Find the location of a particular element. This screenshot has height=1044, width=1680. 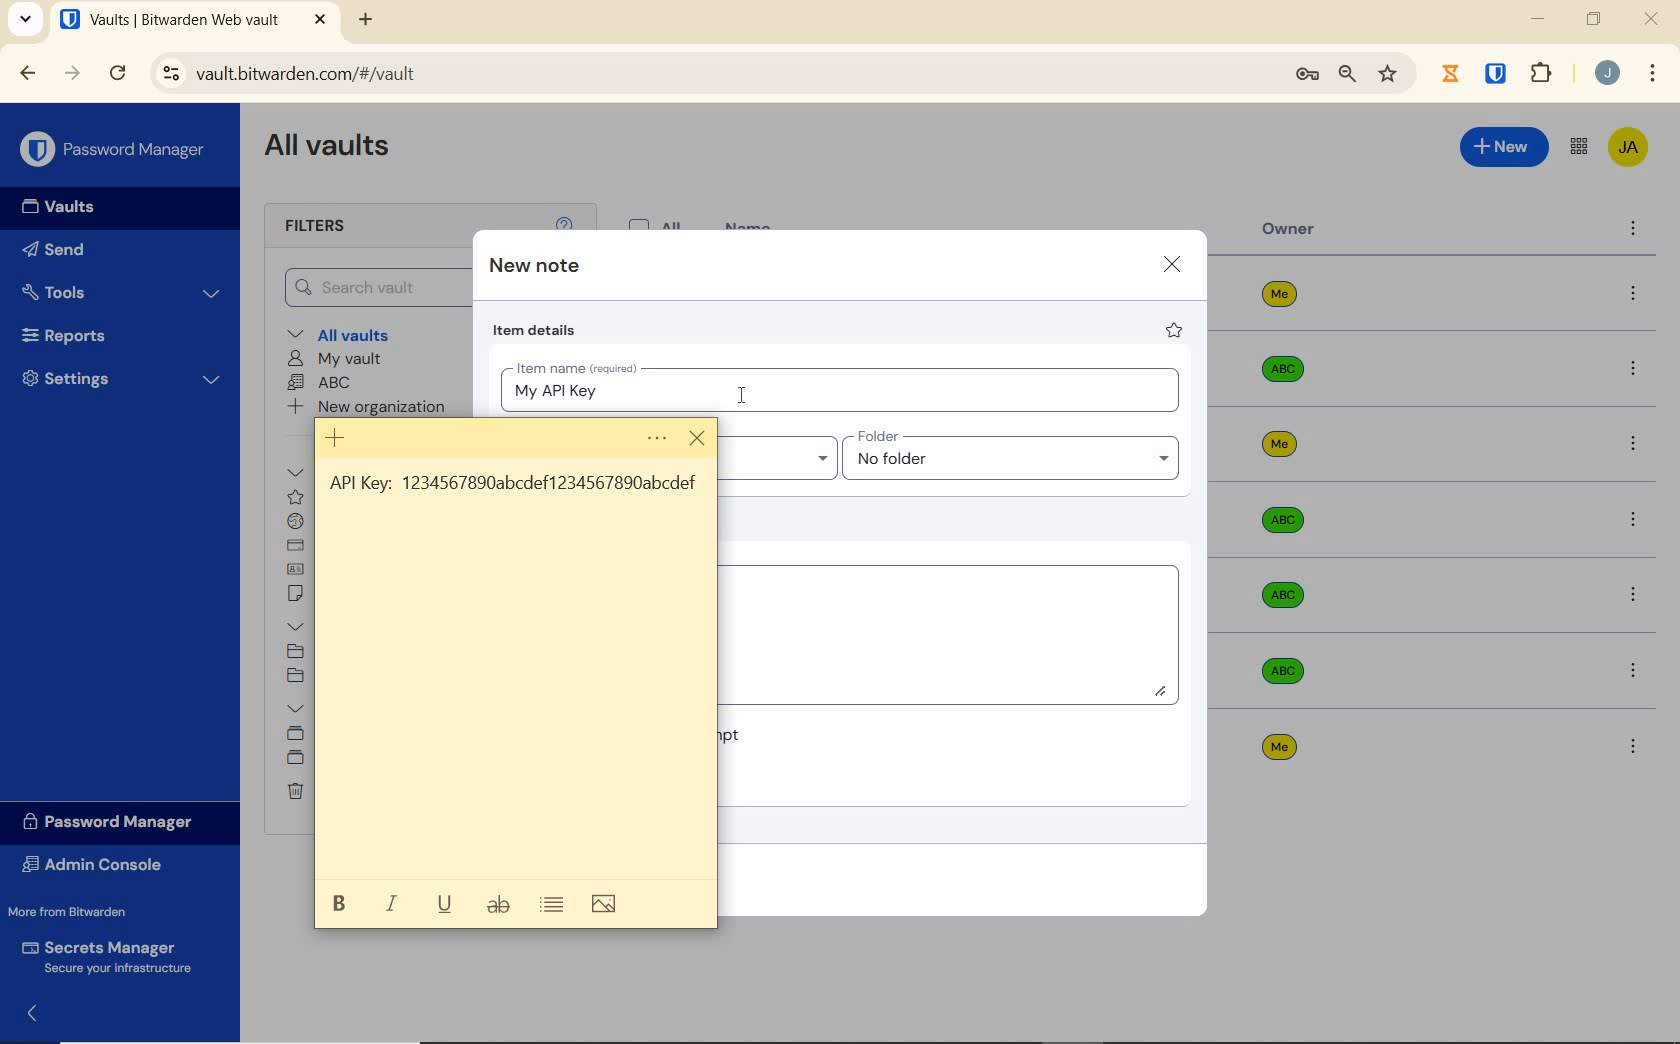

more options is located at coordinates (1635, 595).